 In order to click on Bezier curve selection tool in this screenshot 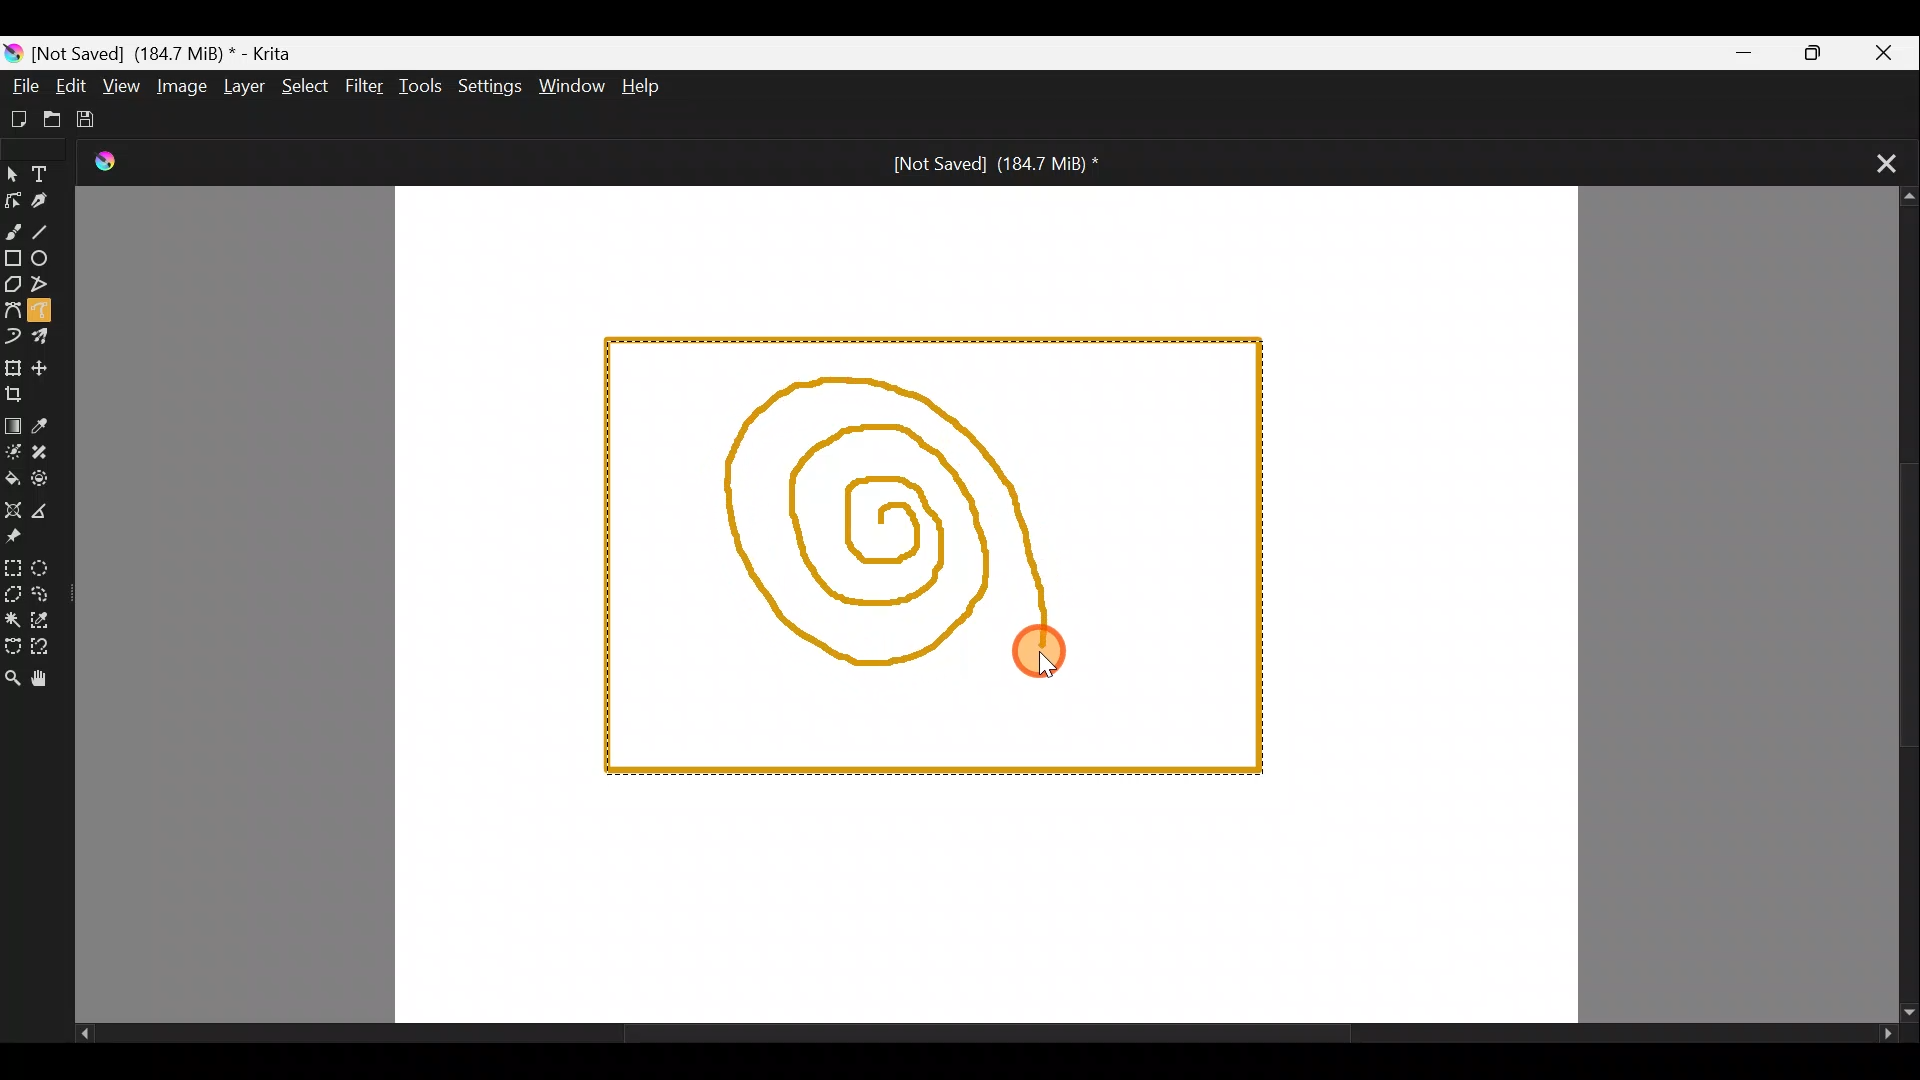, I will do `click(12, 648)`.